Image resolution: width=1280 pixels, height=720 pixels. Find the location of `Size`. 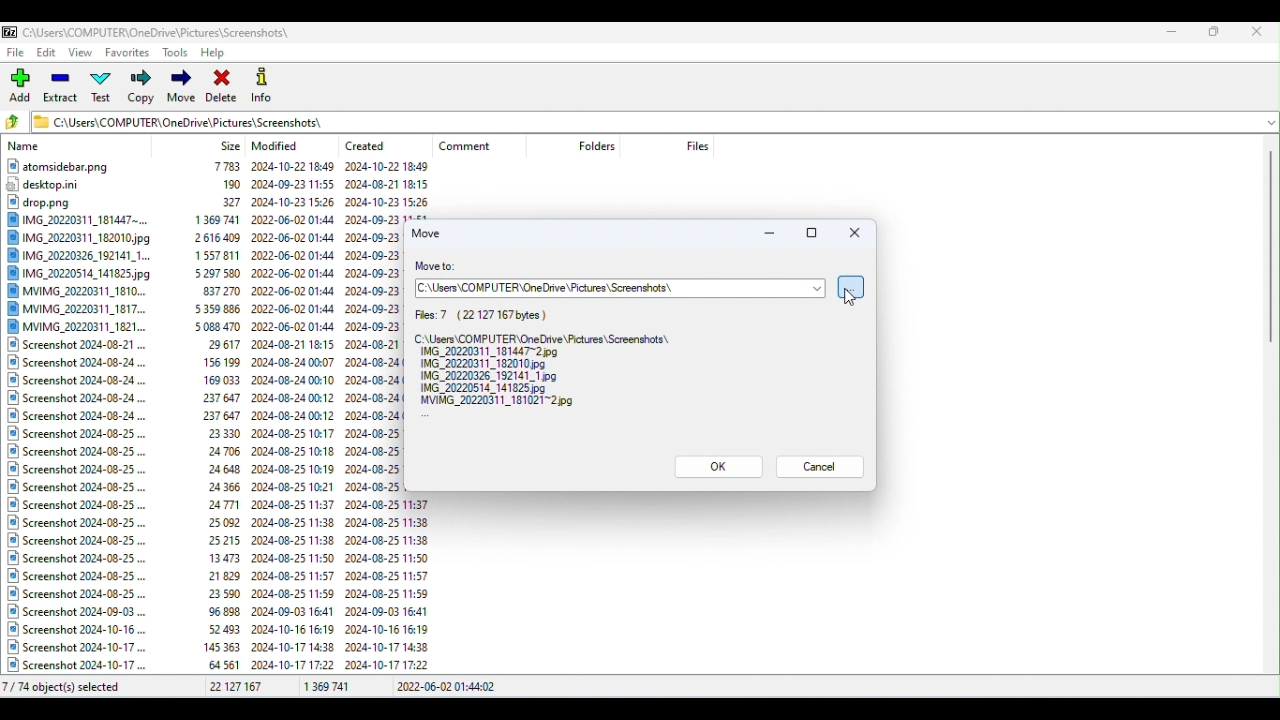

Size is located at coordinates (231, 145).